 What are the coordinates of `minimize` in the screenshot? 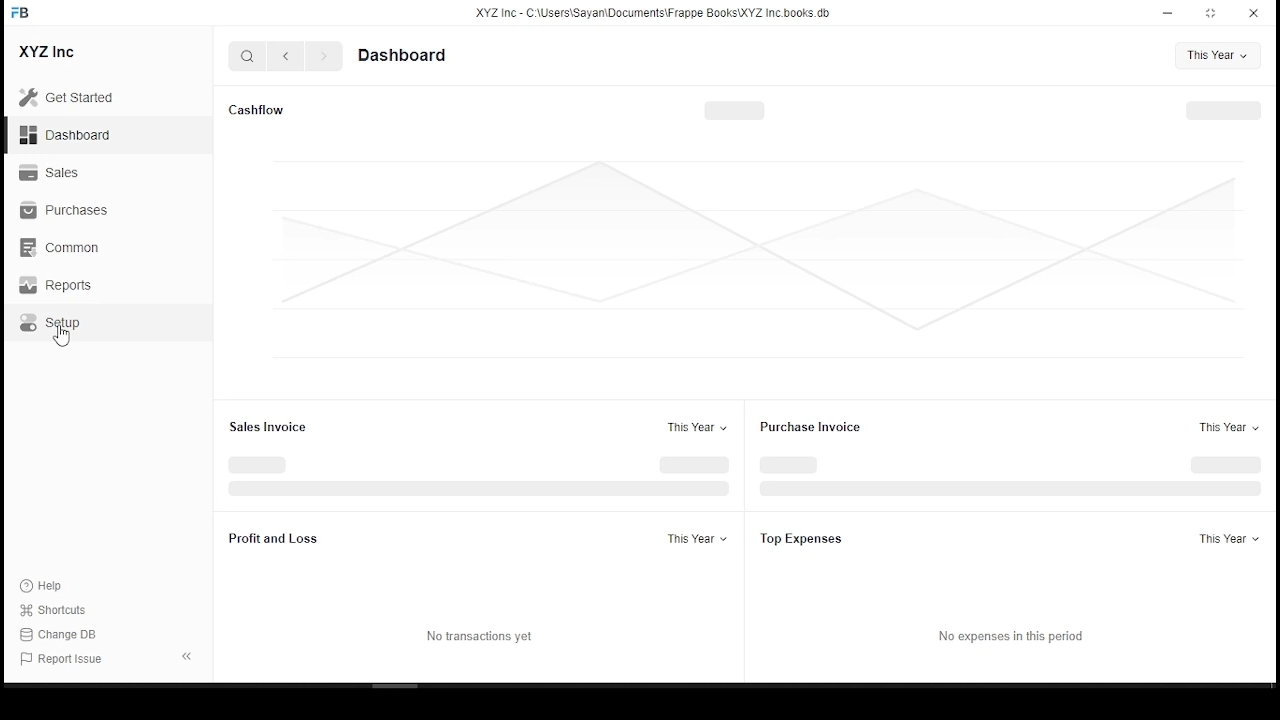 It's located at (1168, 13).